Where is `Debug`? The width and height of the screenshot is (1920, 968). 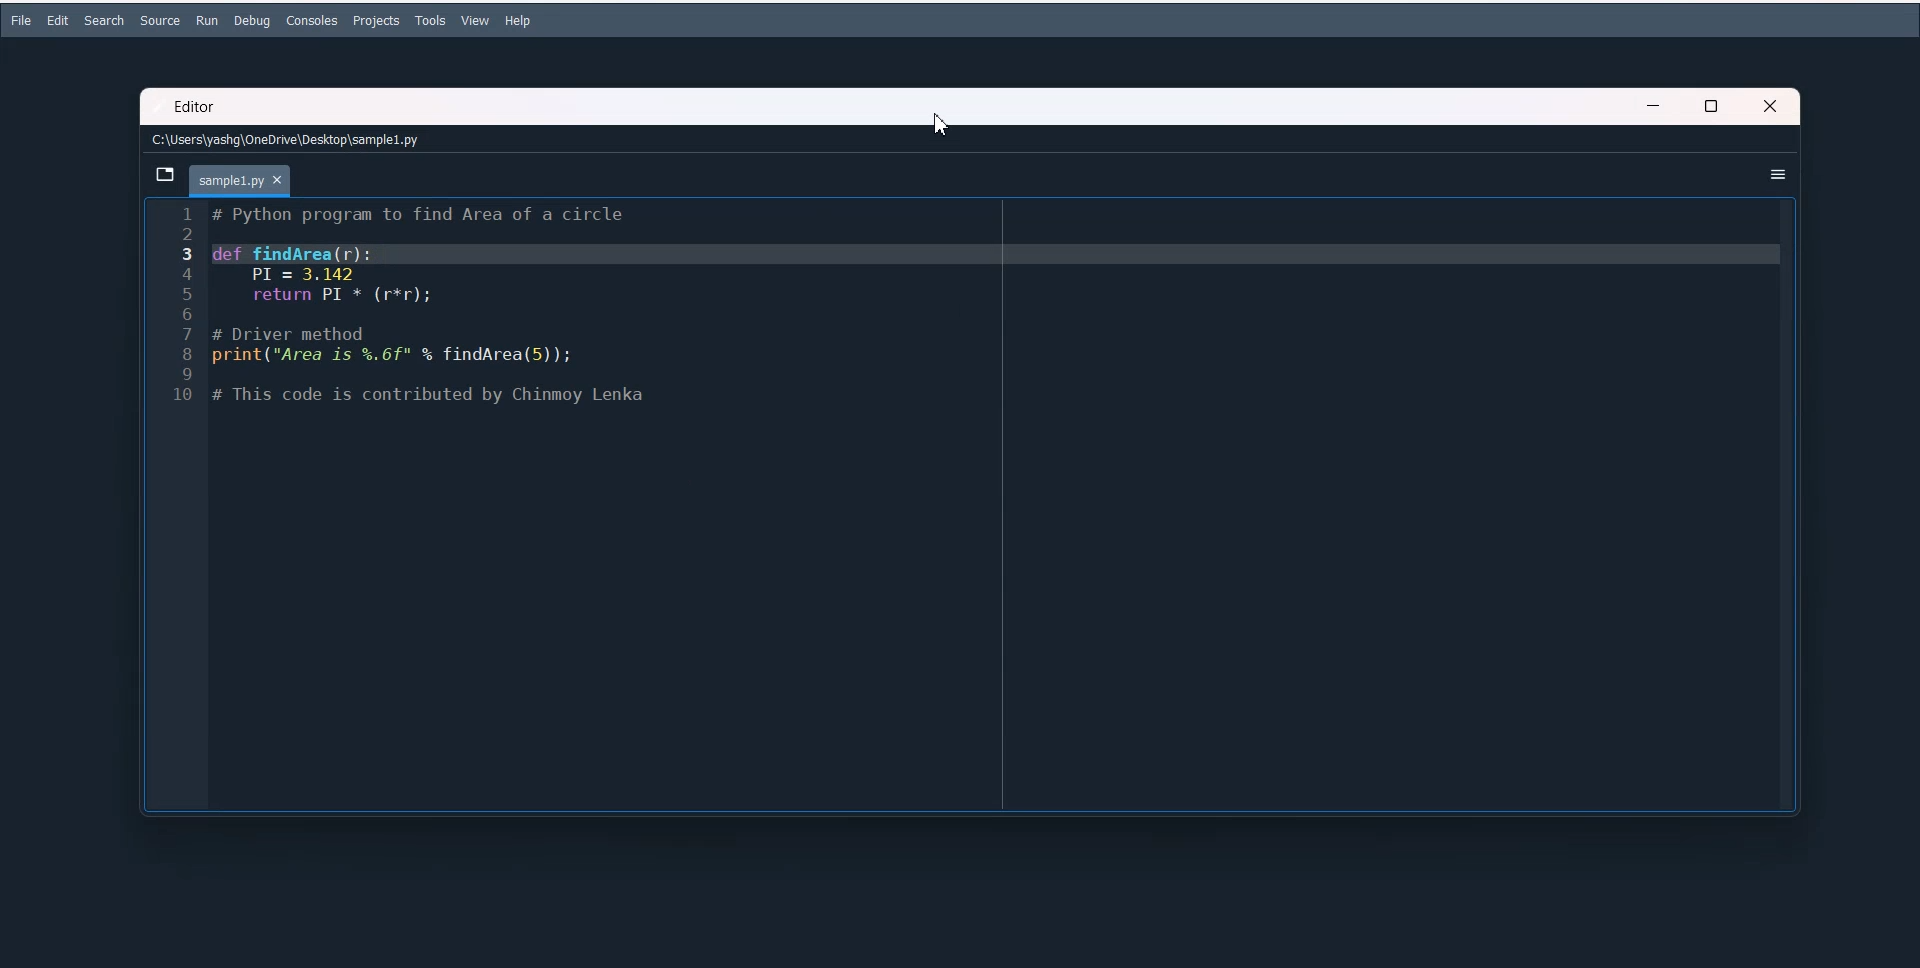 Debug is located at coordinates (251, 21).